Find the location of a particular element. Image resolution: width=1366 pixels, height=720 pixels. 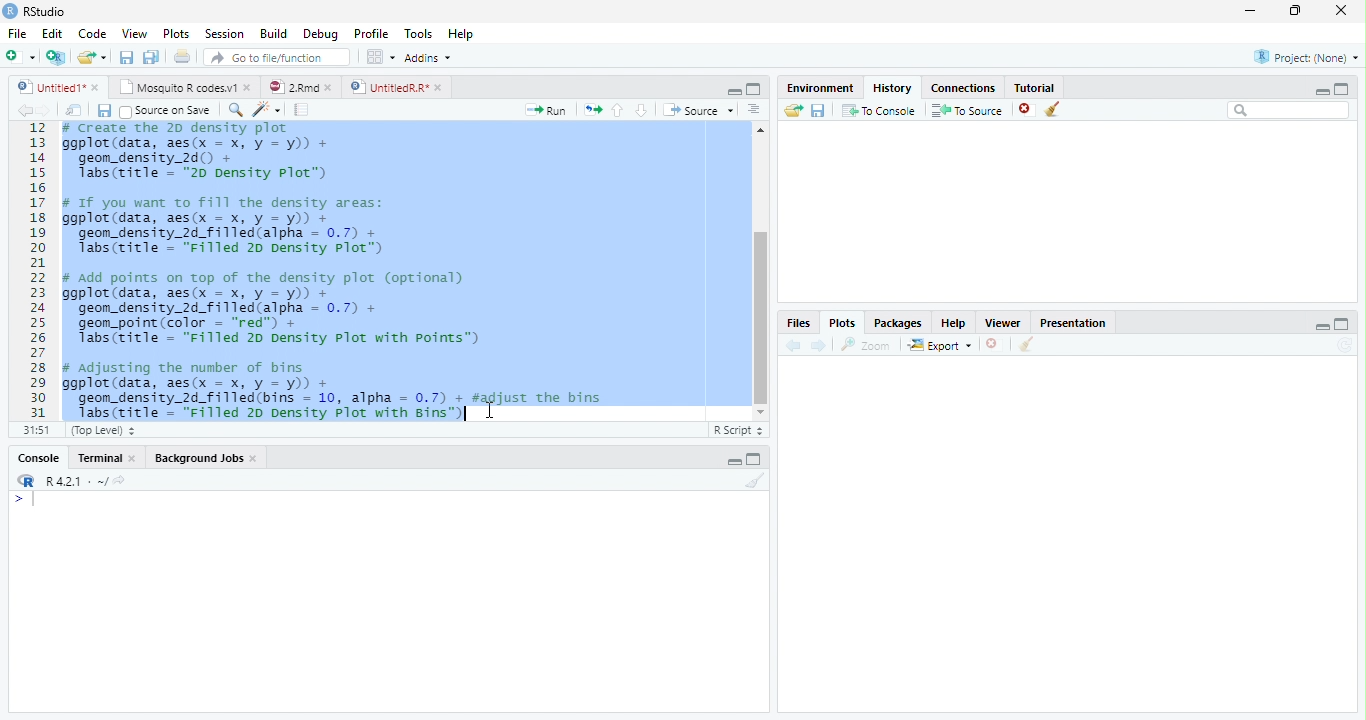

Plots is located at coordinates (841, 322).